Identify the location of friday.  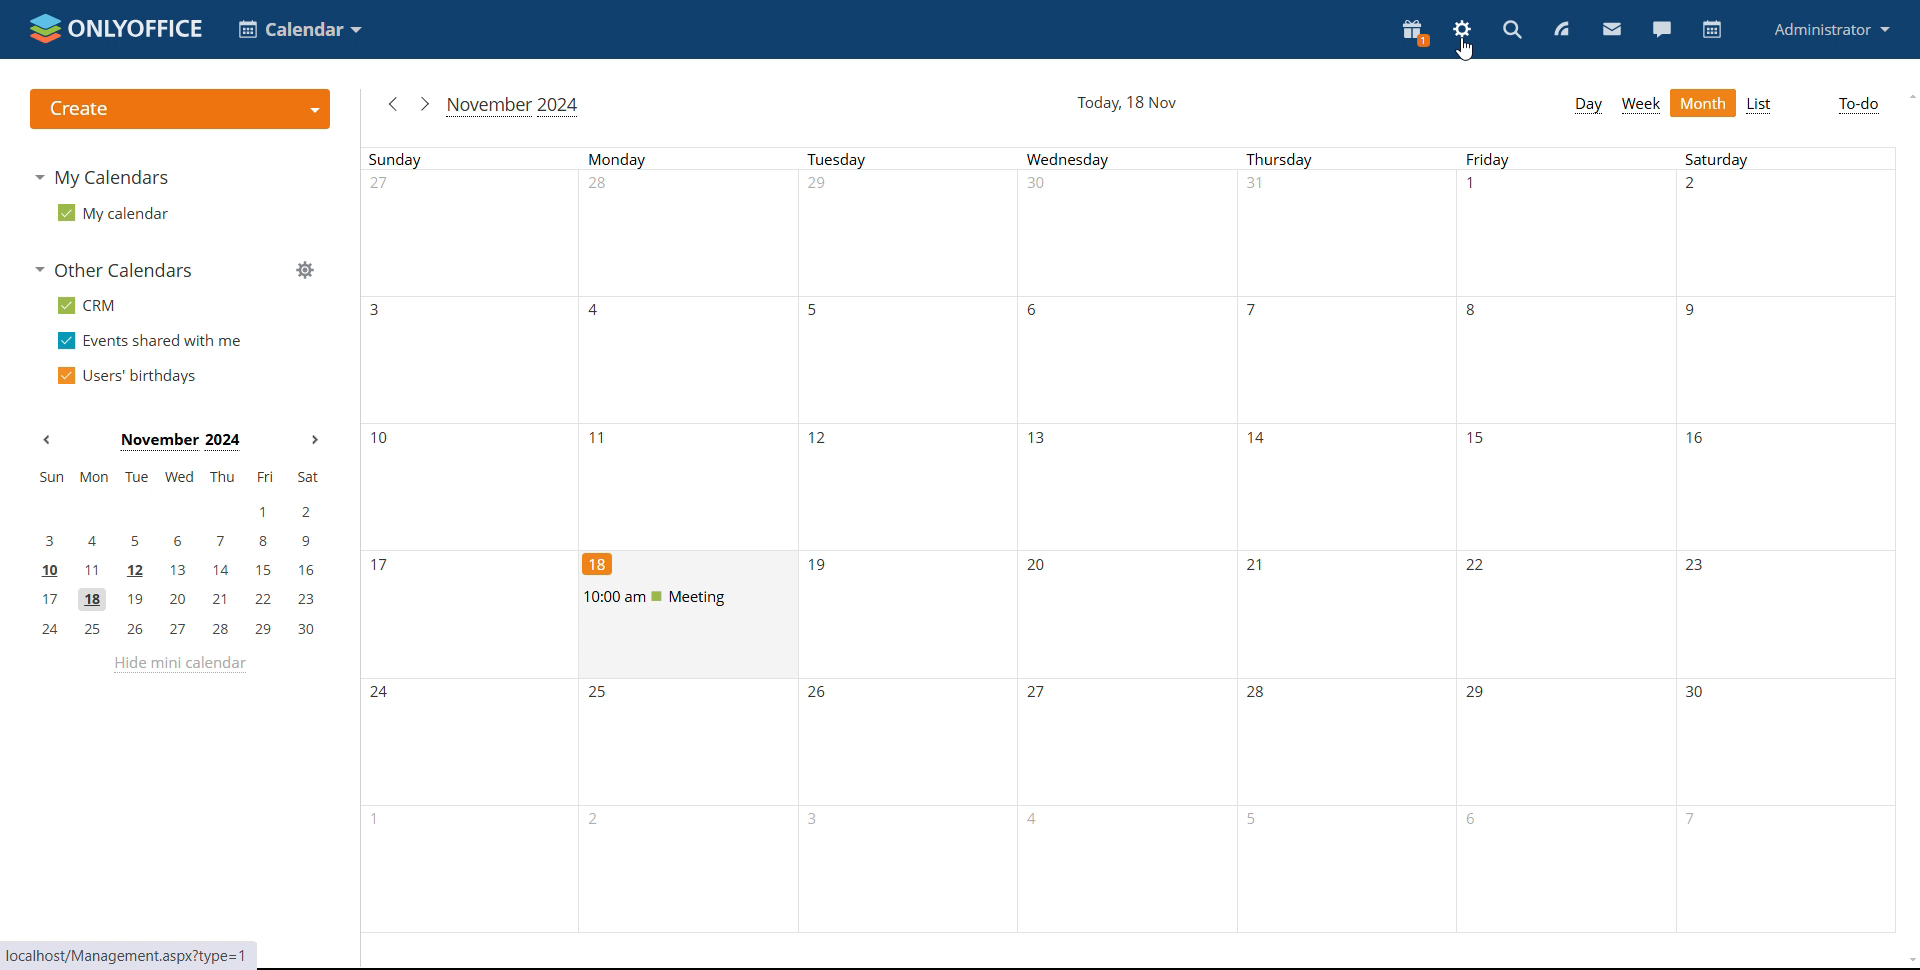
(1569, 540).